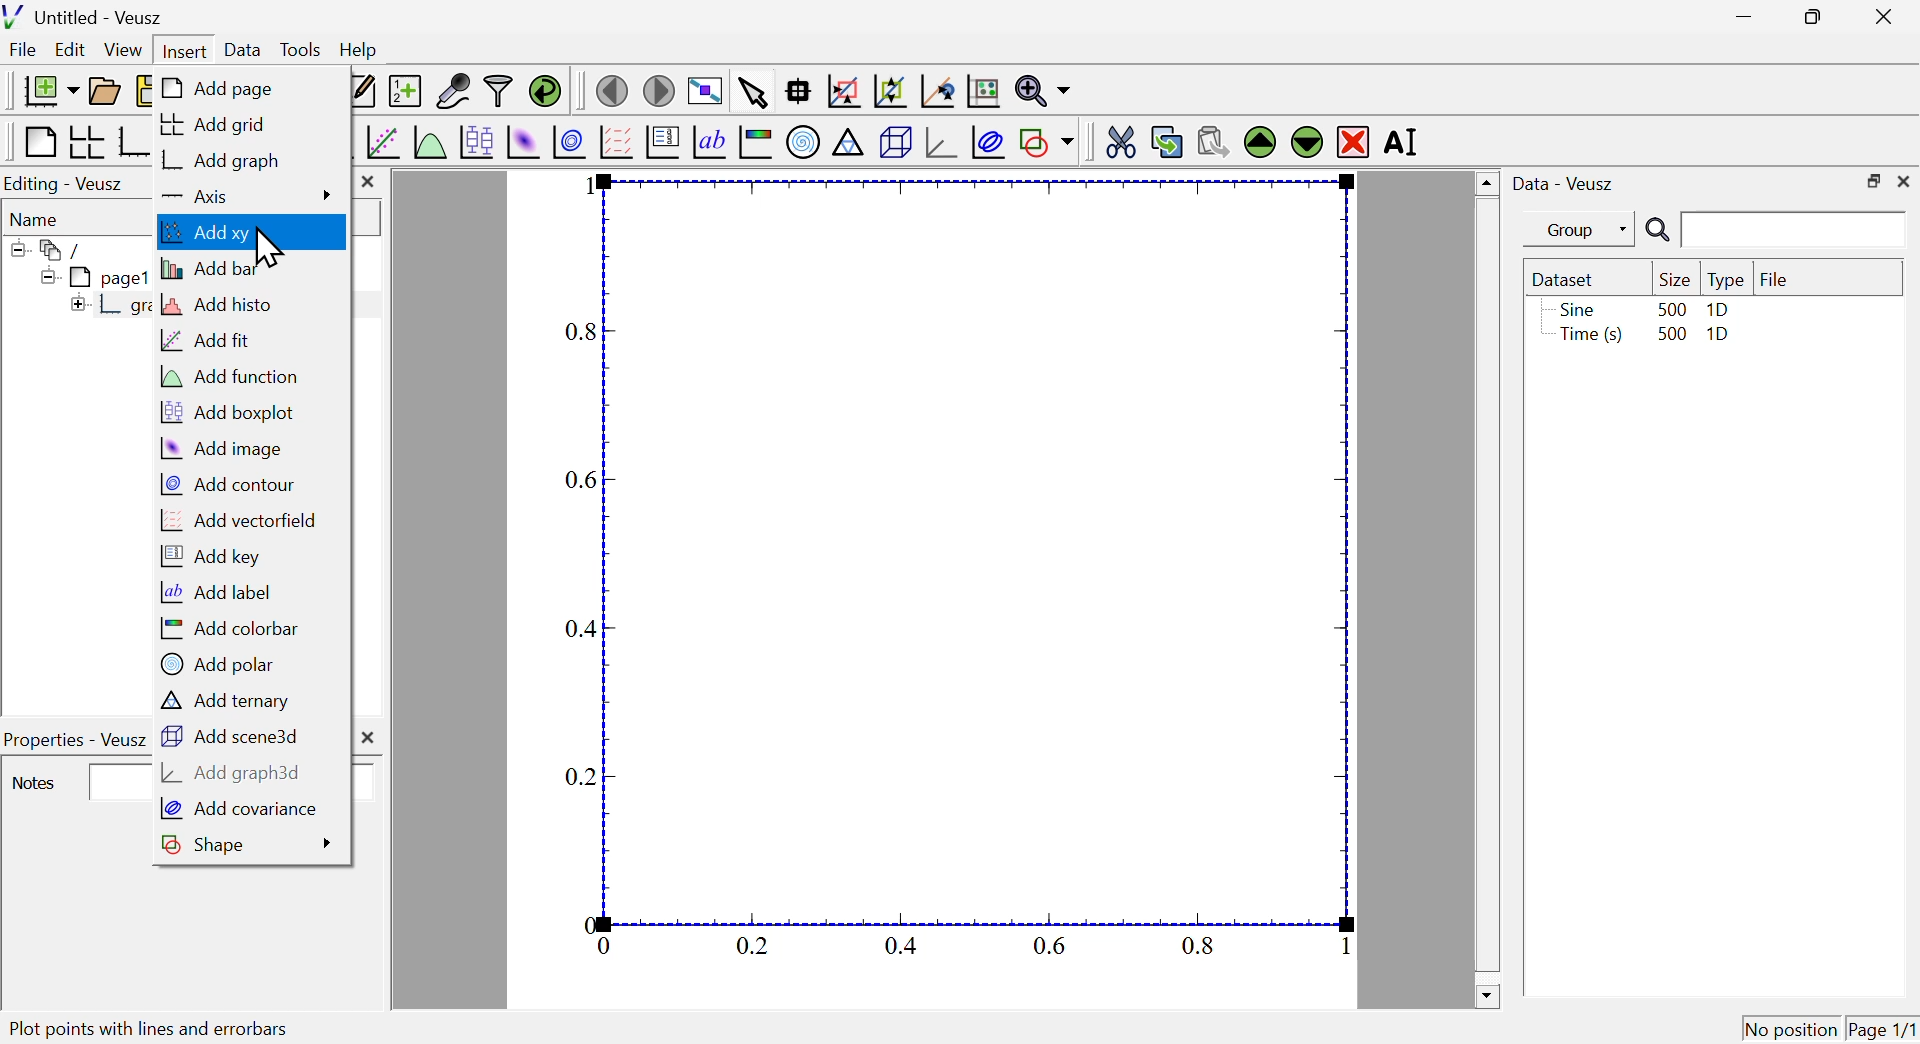 This screenshot has width=1920, height=1044. Describe the element at coordinates (1564, 183) in the screenshot. I see `data veusz` at that location.